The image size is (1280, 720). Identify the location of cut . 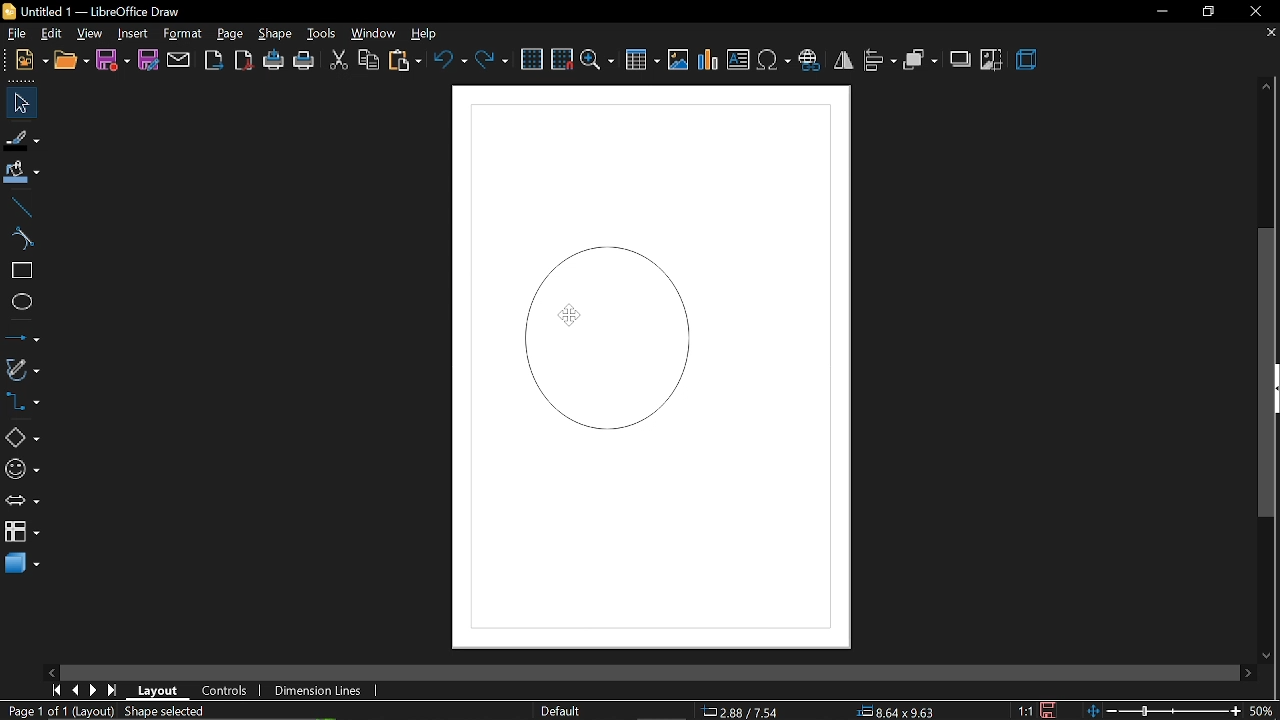
(339, 61).